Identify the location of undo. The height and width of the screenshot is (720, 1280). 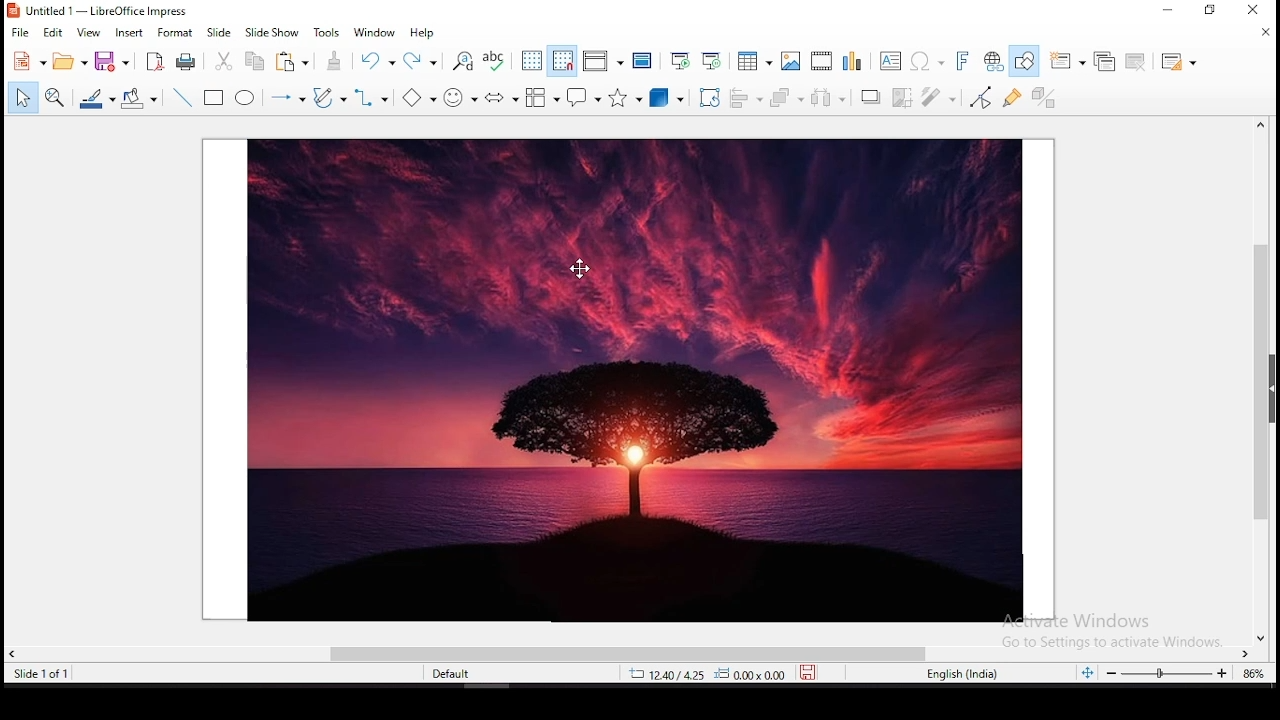
(379, 61).